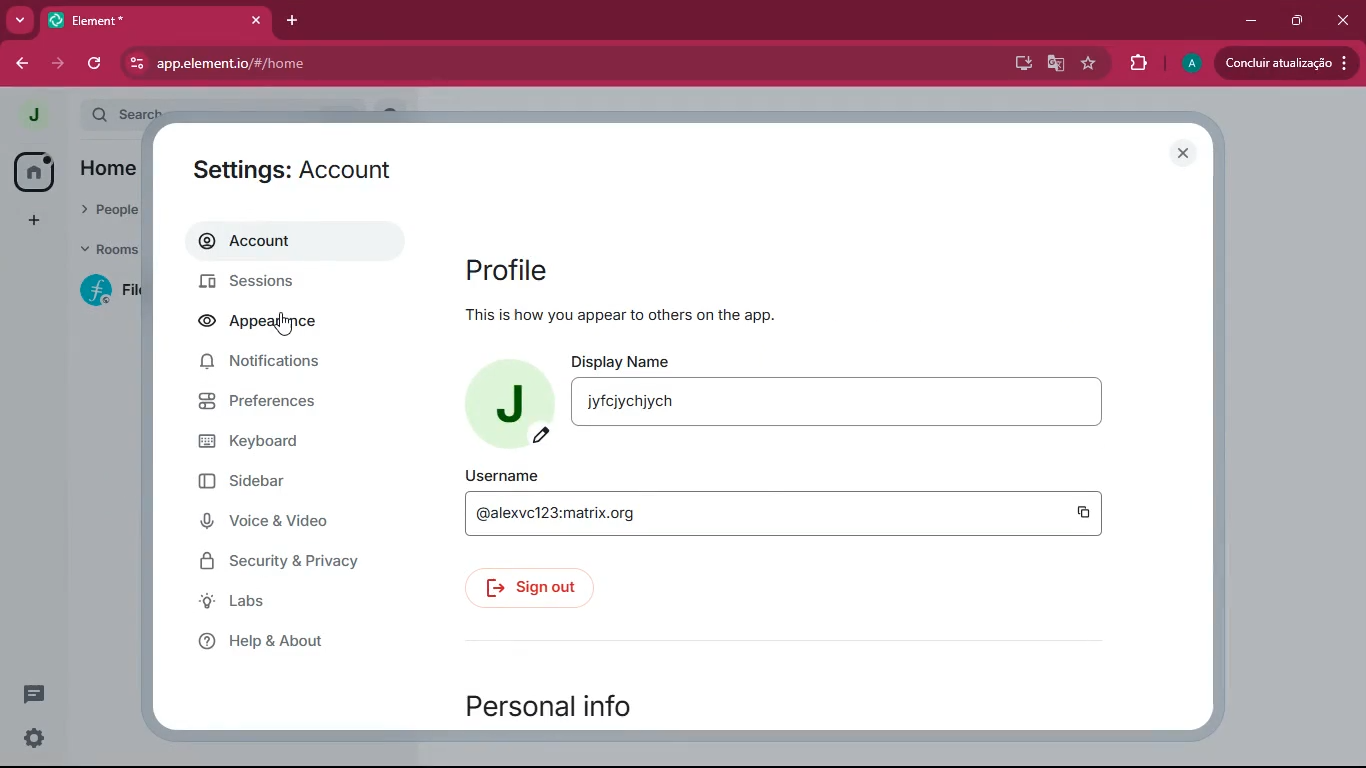 The image size is (1366, 768). Describe the element at coordinates (295, 564) in the screenshot. I see `security` at that location.